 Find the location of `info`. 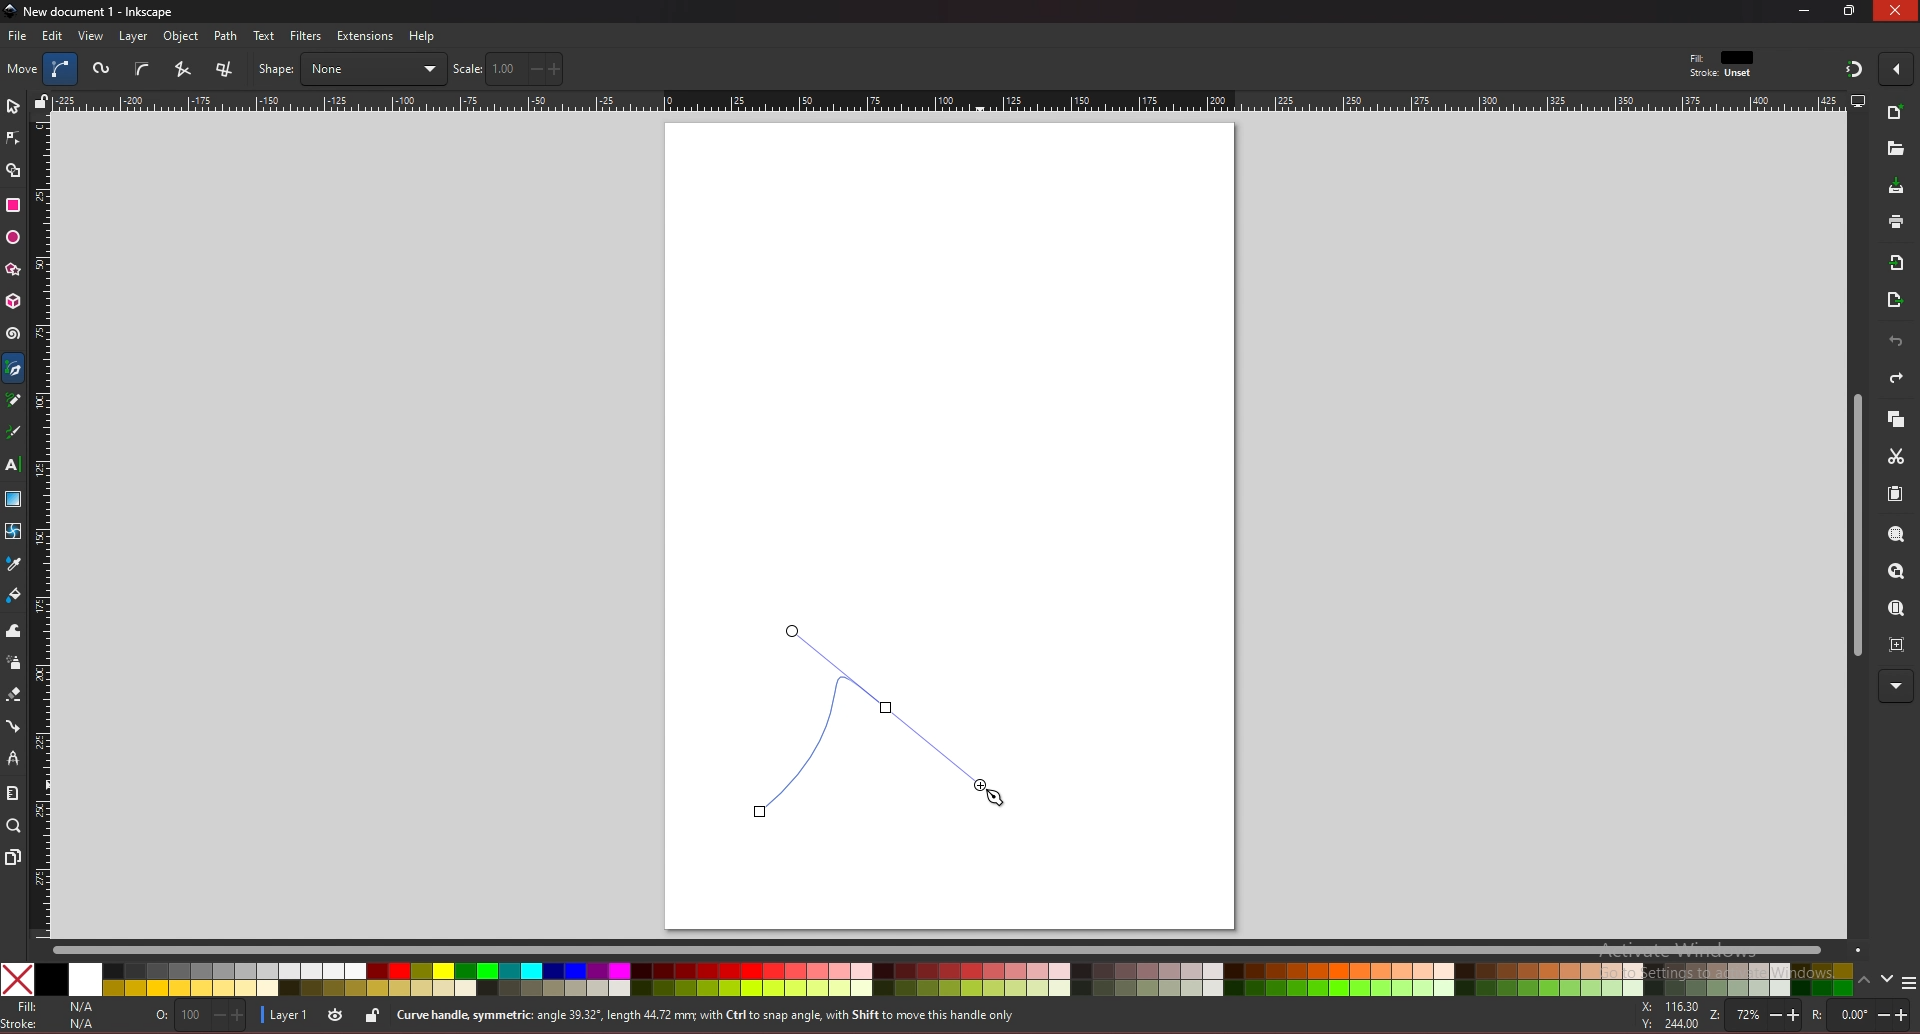

info is located at coordinates (749, 1016).